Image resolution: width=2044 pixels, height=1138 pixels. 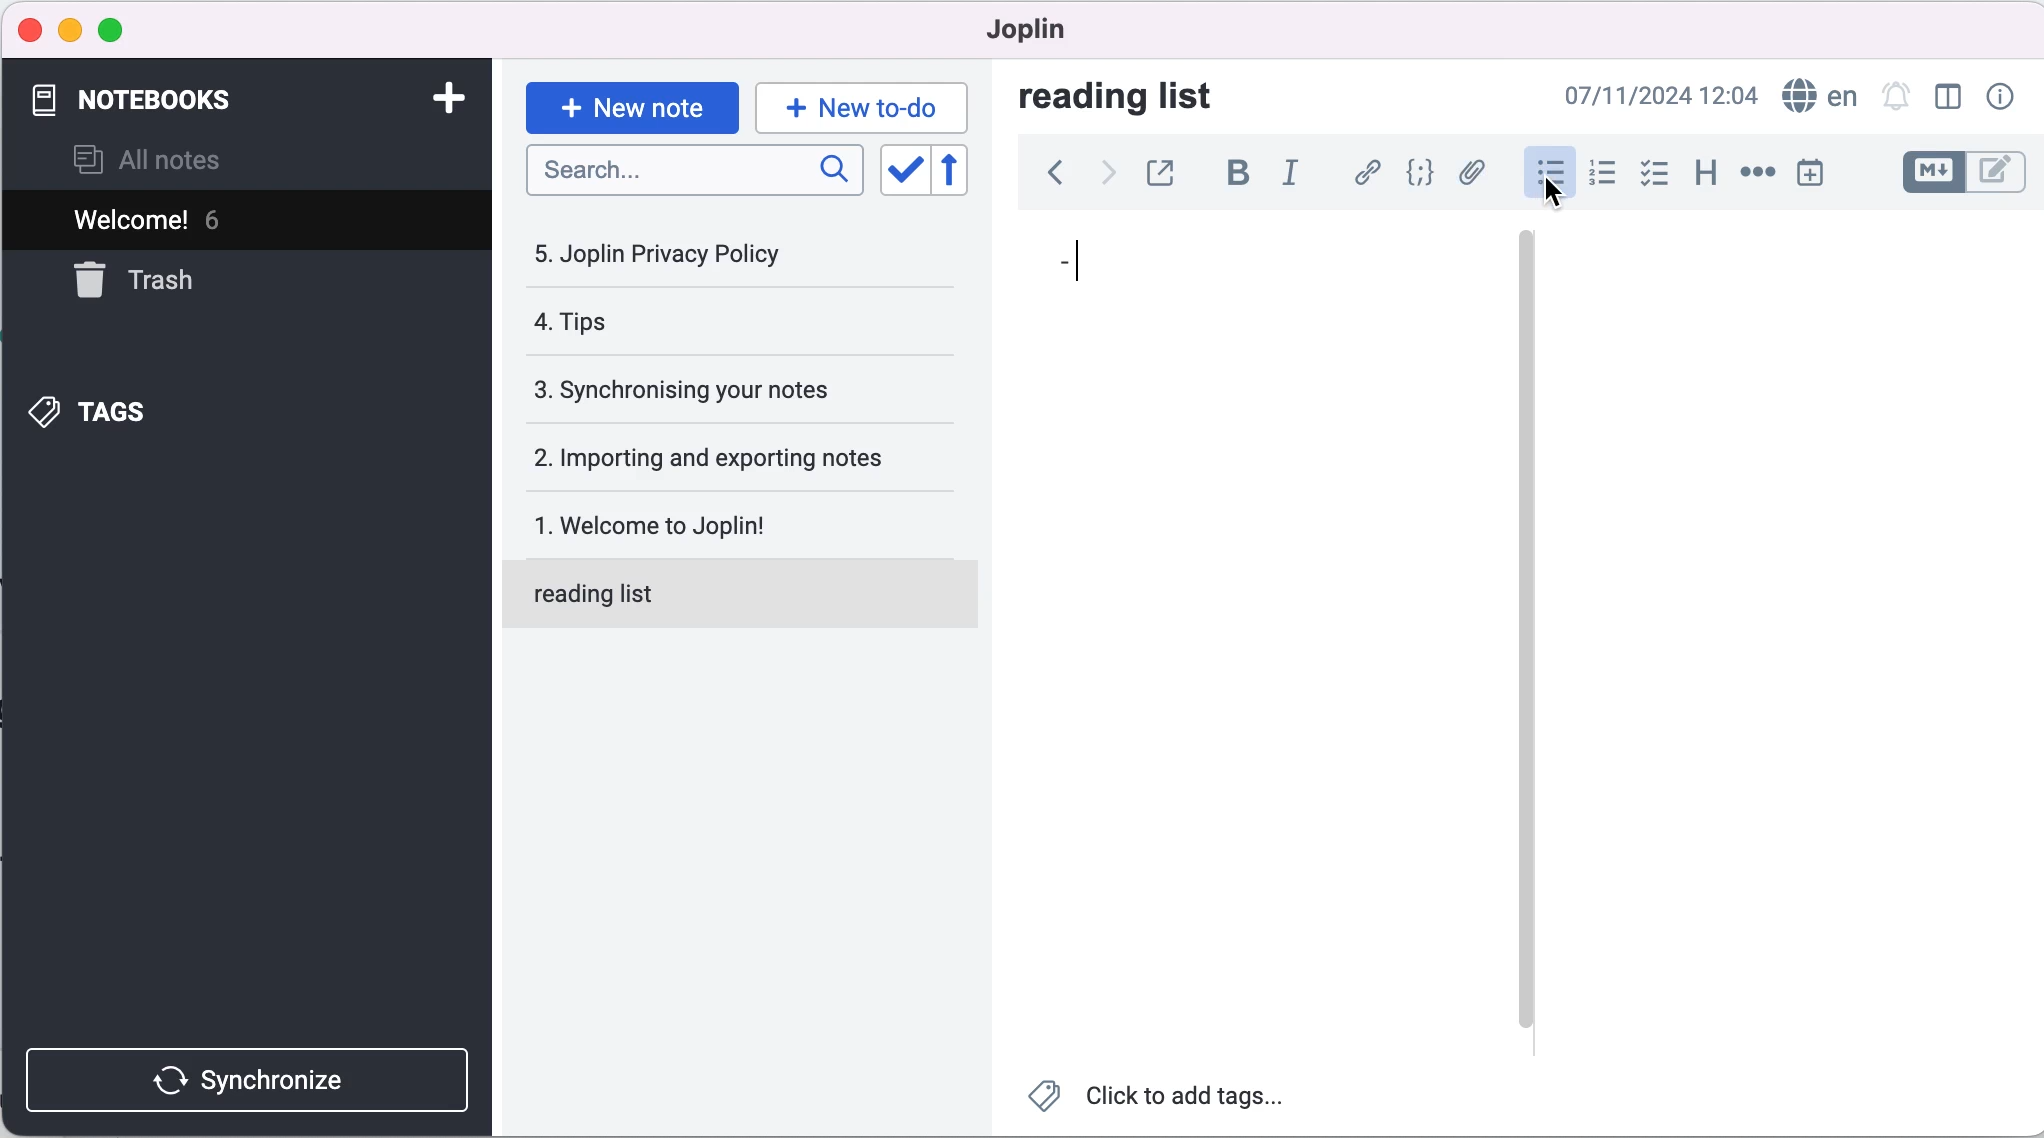 What do you see at coordinates (699, 322) in the screenshot?
I see `tips` at bounding box center [699, 322].